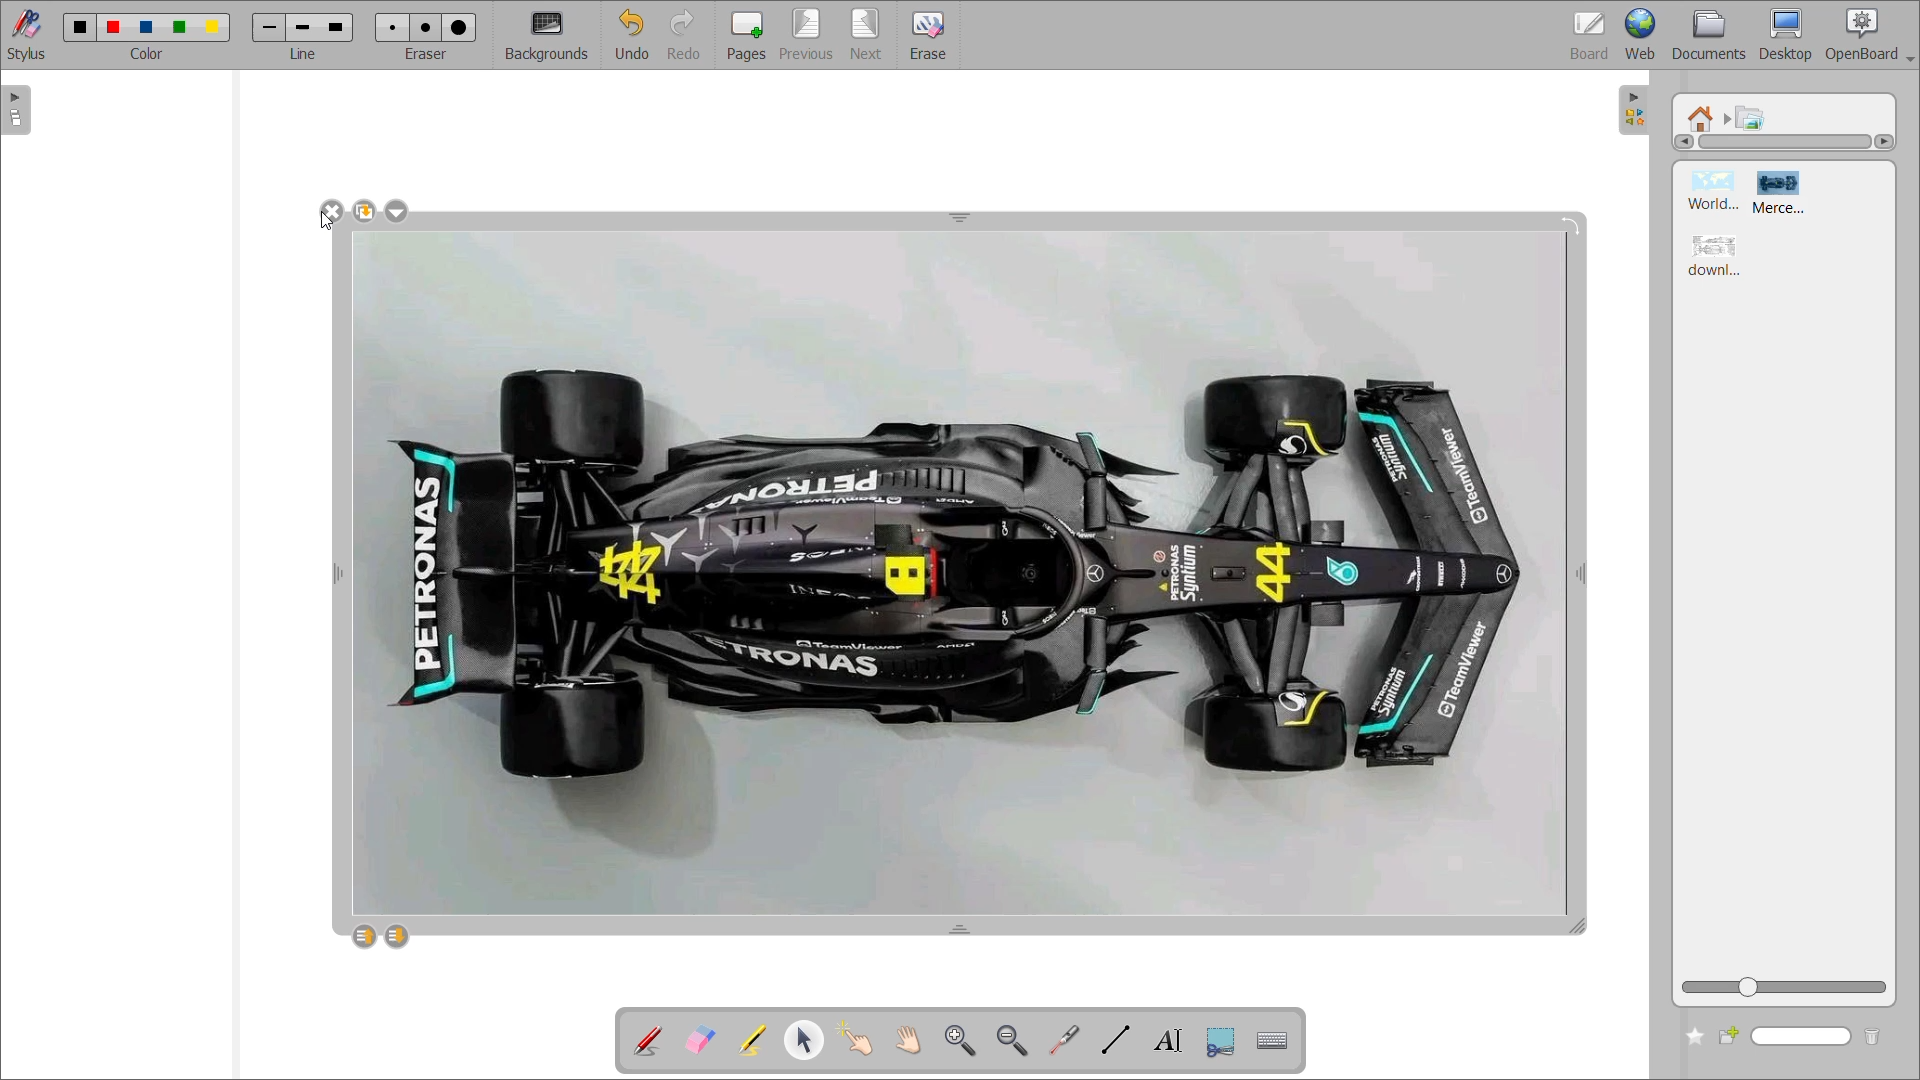  I want to click on rotate, so click(1572, 227).